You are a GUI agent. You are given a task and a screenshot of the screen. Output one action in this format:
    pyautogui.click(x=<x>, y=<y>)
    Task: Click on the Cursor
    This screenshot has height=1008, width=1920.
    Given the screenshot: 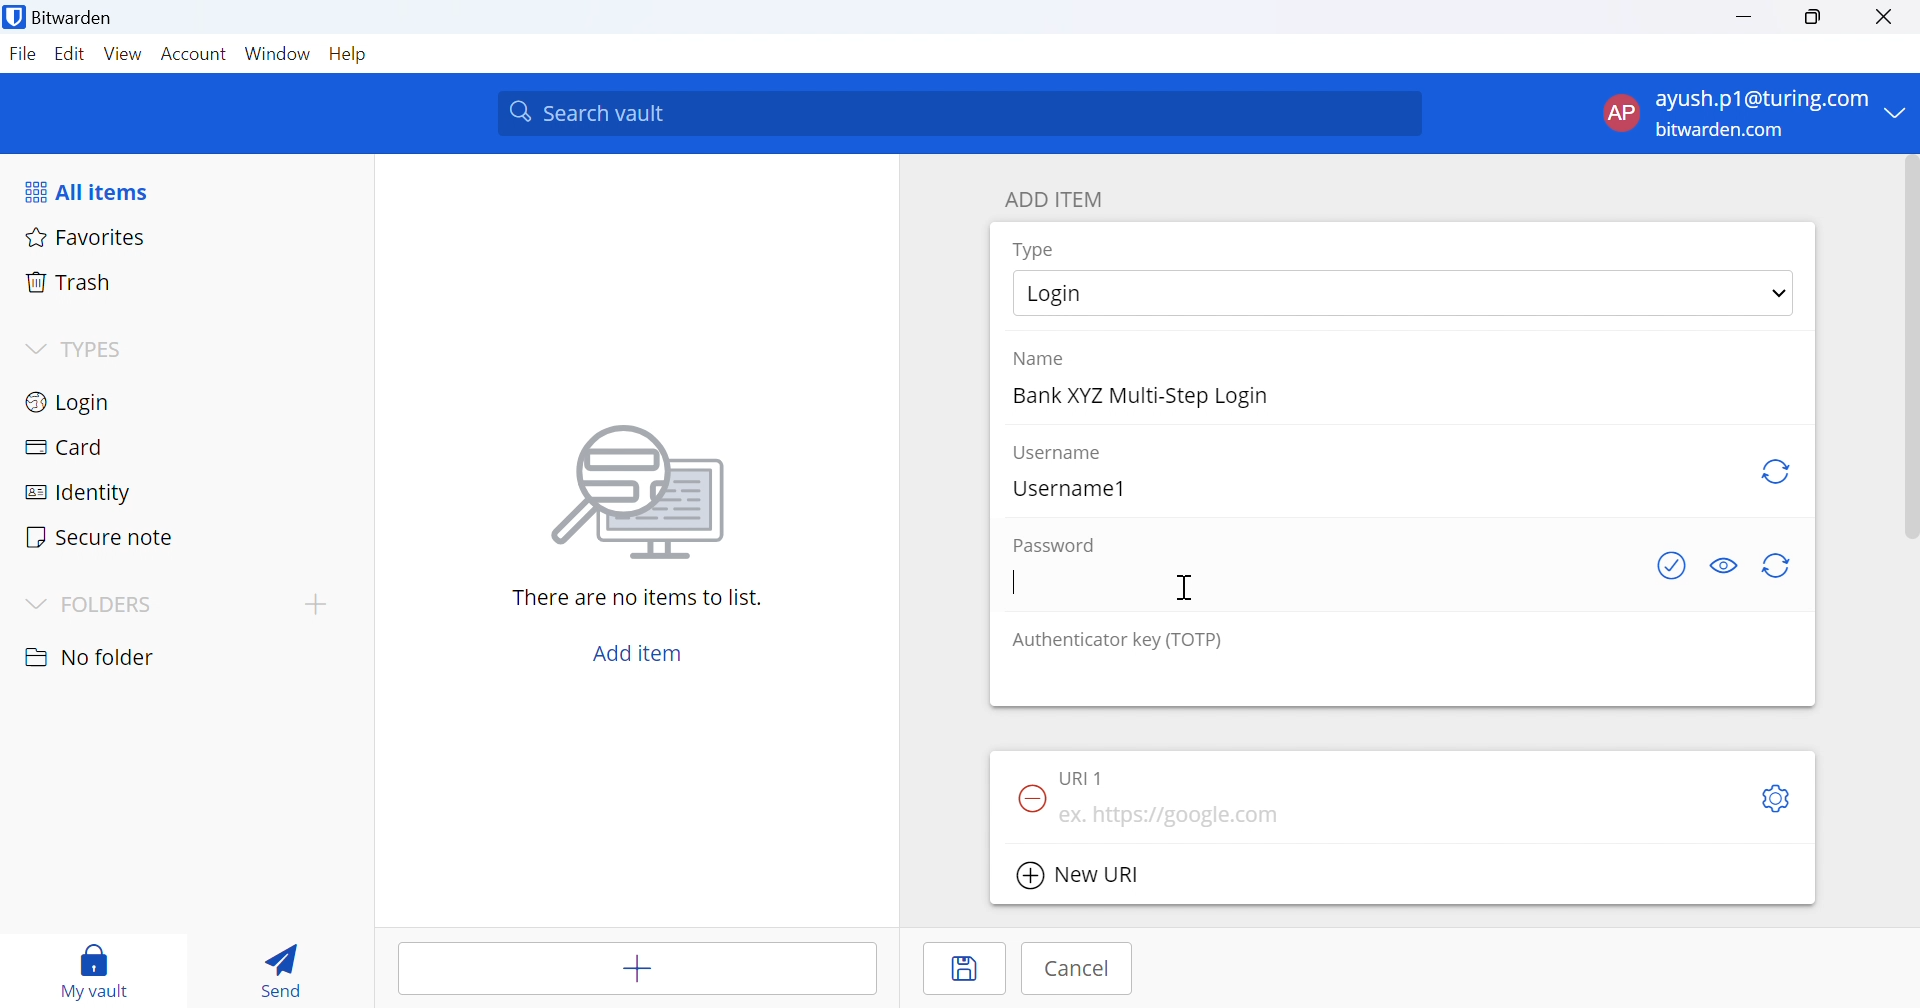 What is the action you would take?
    pyautogui.click(x=1184, y=586)
    